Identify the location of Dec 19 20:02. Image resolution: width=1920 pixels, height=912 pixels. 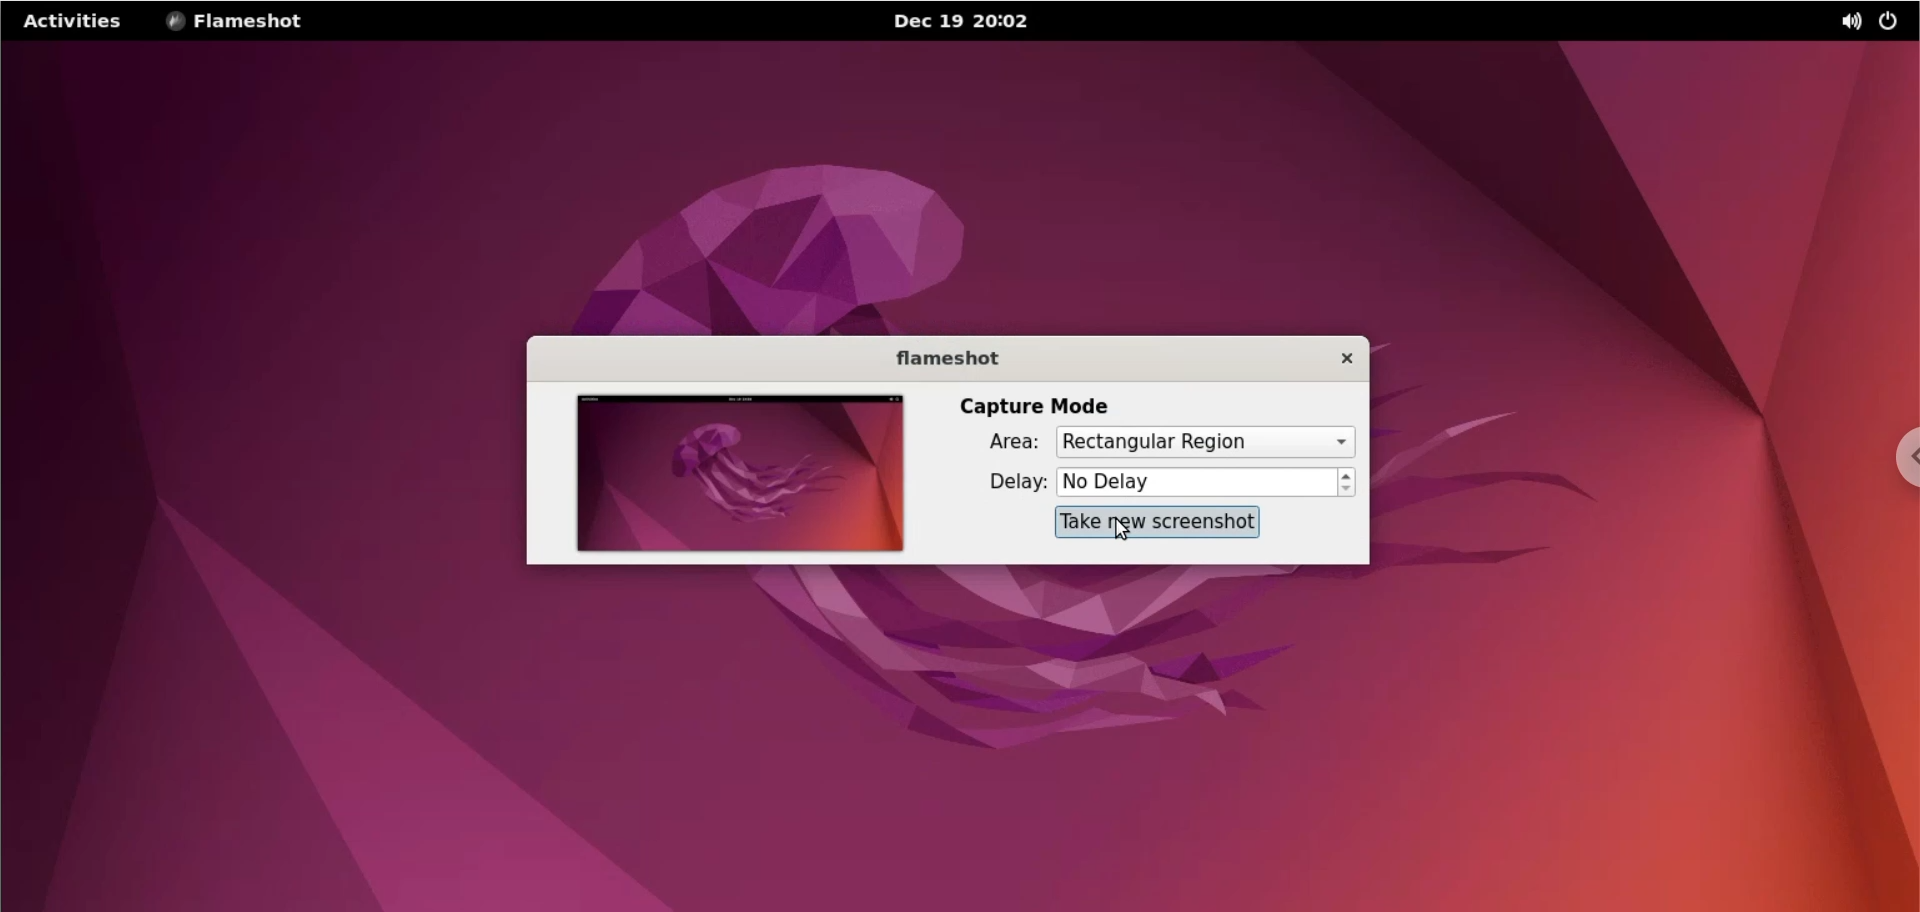
(975, 22).